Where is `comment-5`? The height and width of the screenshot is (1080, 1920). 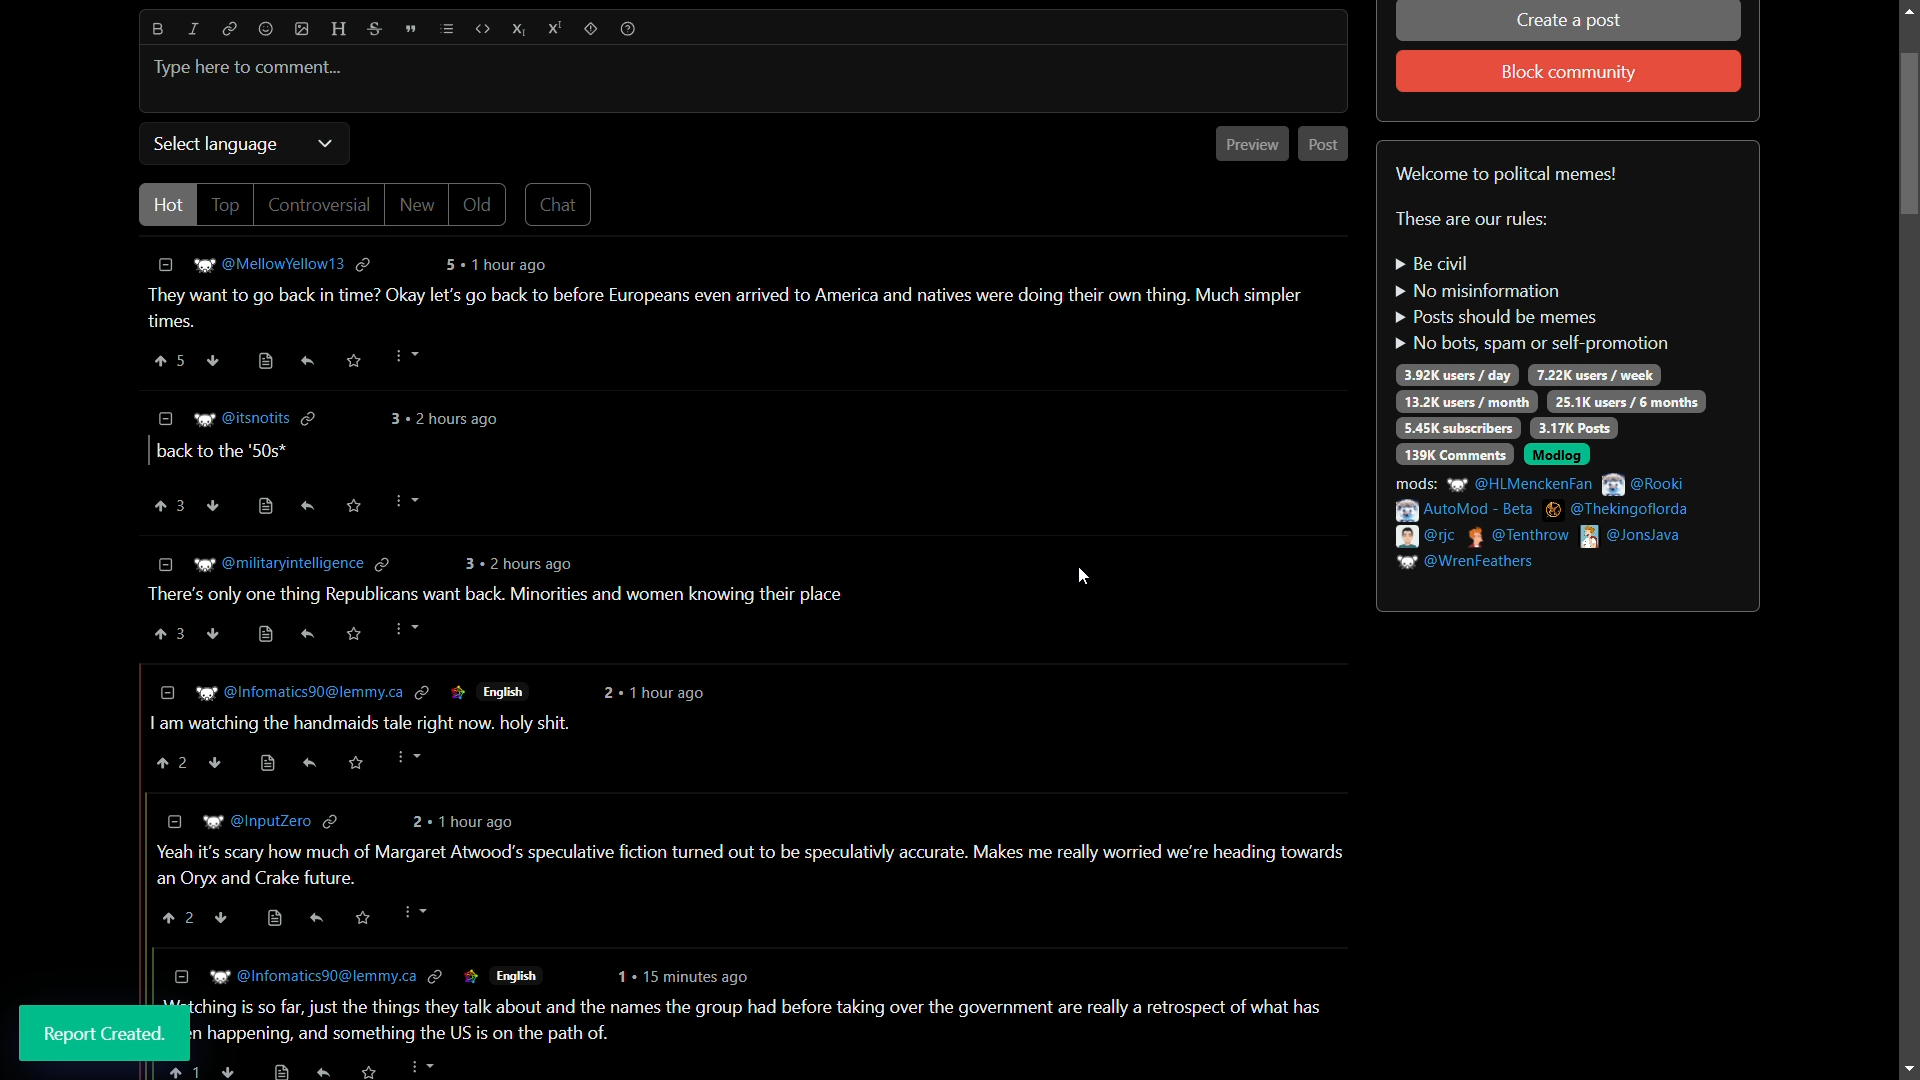 comment-5 is located at coordinates (759, 865).